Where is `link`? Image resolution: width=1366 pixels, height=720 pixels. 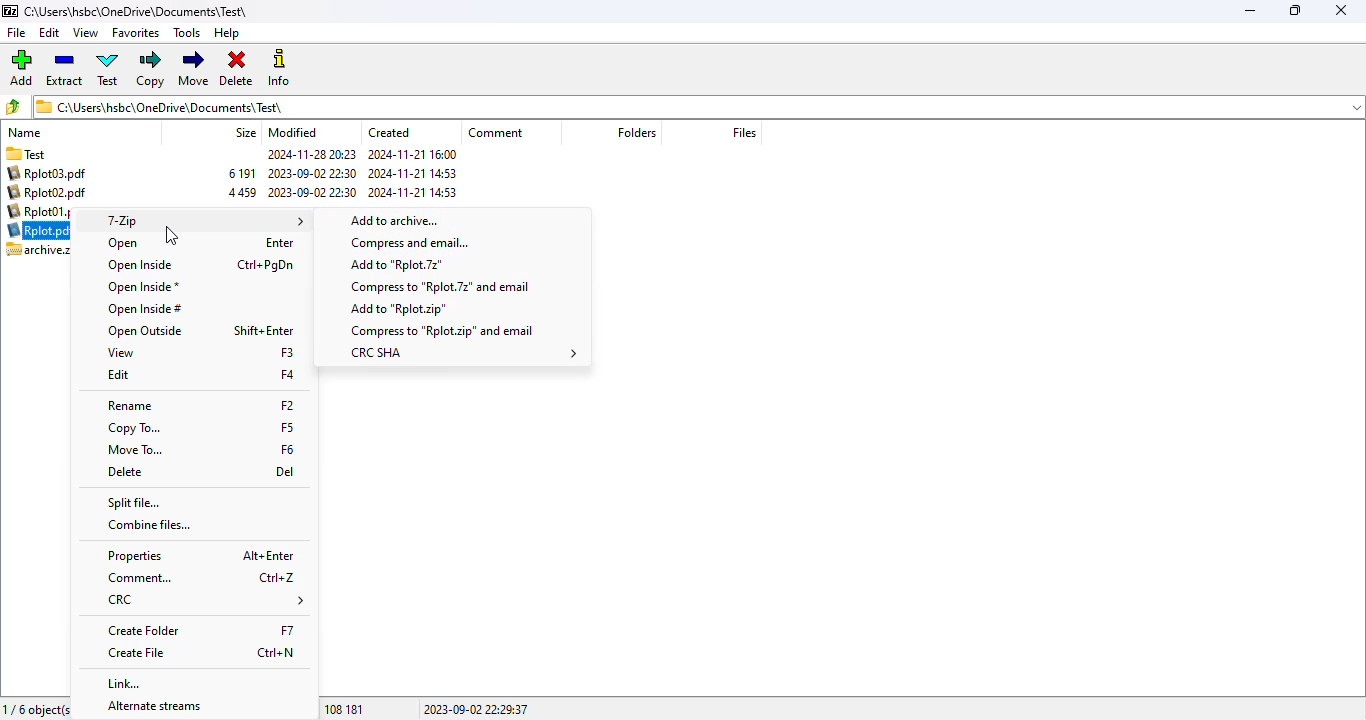
link is located at coordinates (126, 684).